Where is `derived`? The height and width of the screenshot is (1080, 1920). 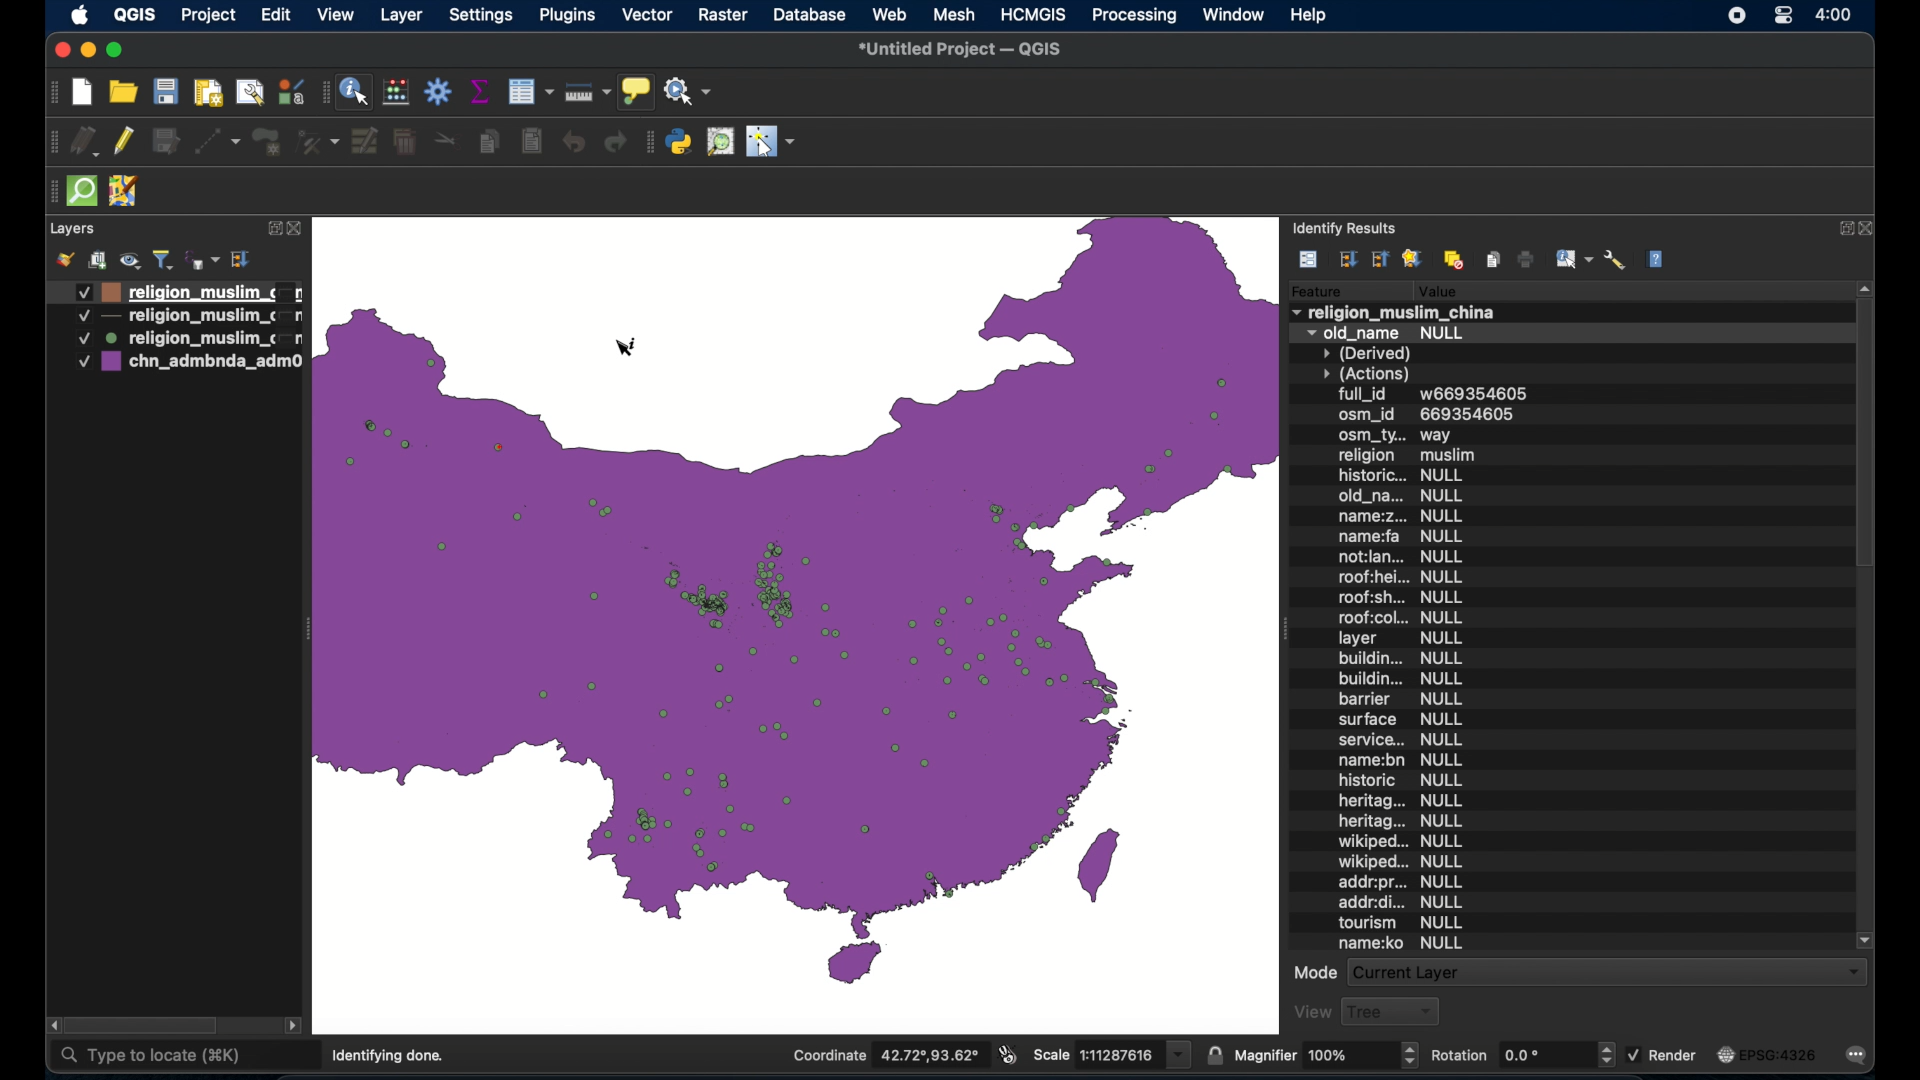 derived is located at coordinates (1371, 354).